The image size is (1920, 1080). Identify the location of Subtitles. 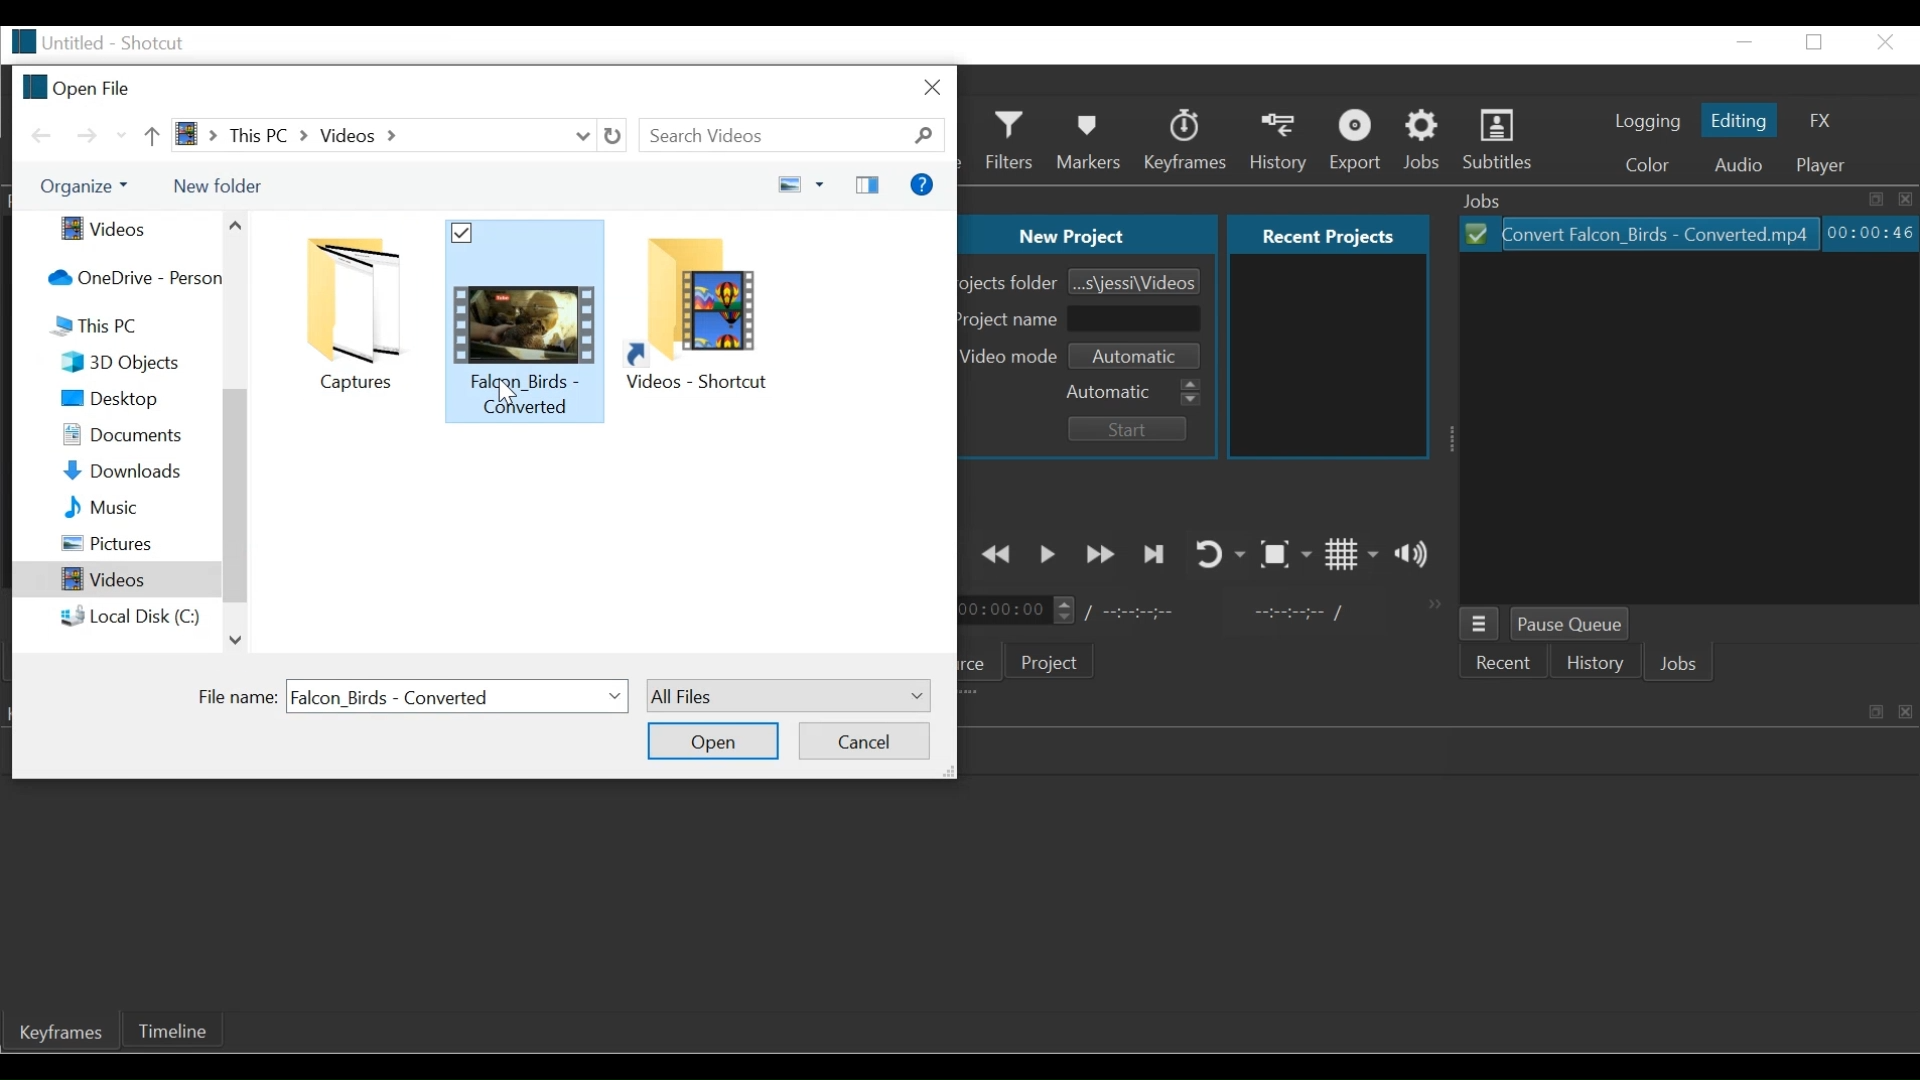
(1501, 140).